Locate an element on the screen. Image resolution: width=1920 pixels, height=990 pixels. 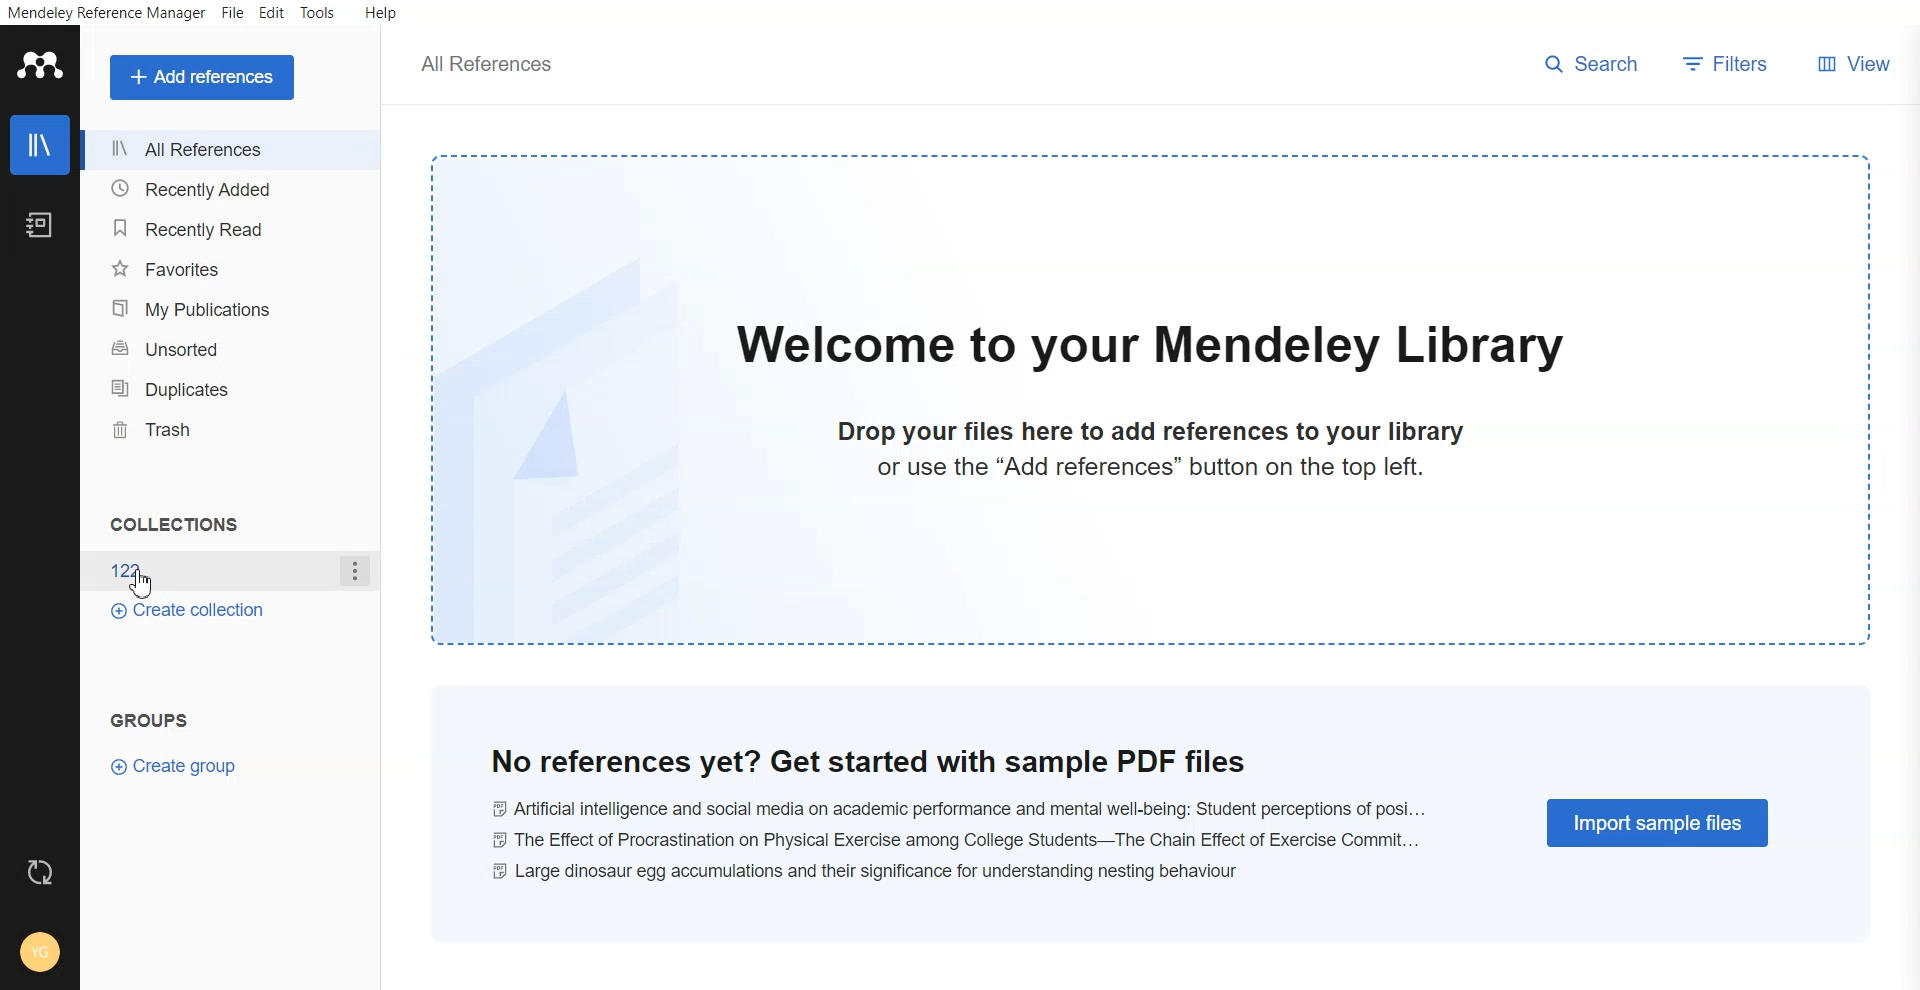
Refresh is located at coordinates (39, 871).